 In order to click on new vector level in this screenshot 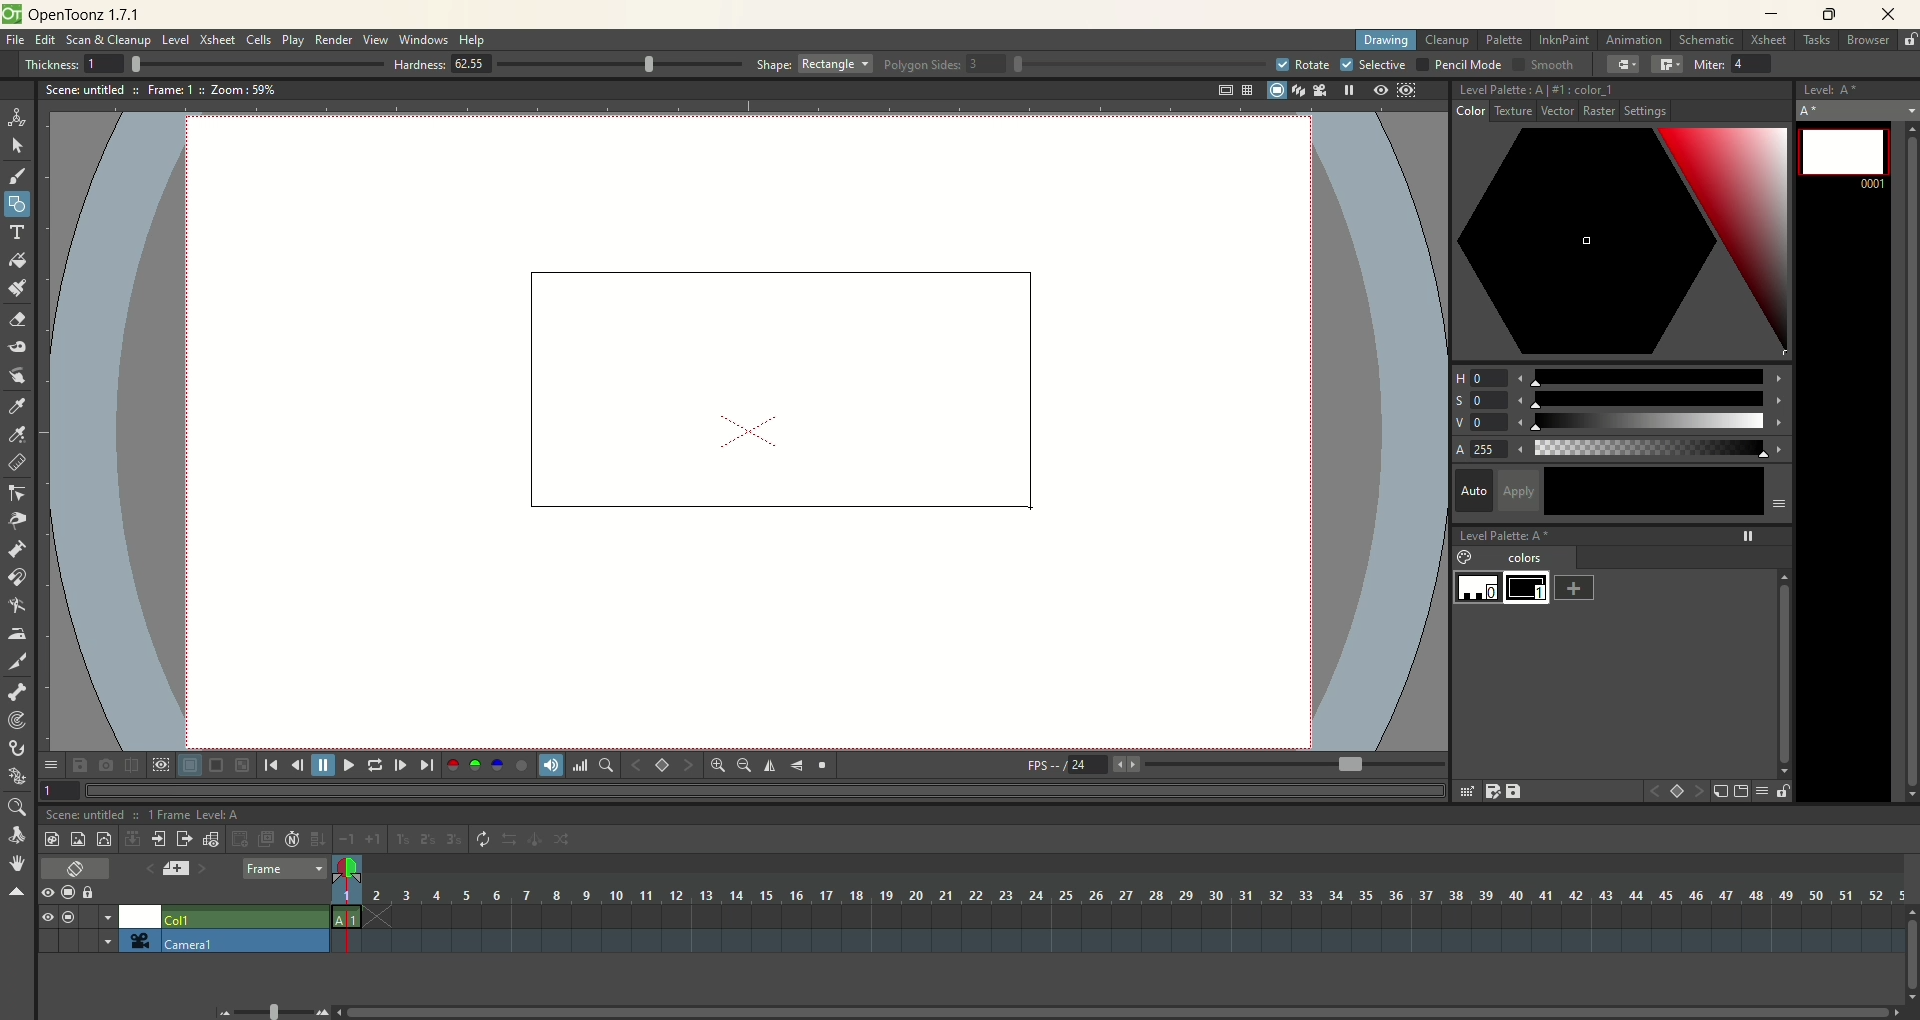, I will do `click(104, 839)`.